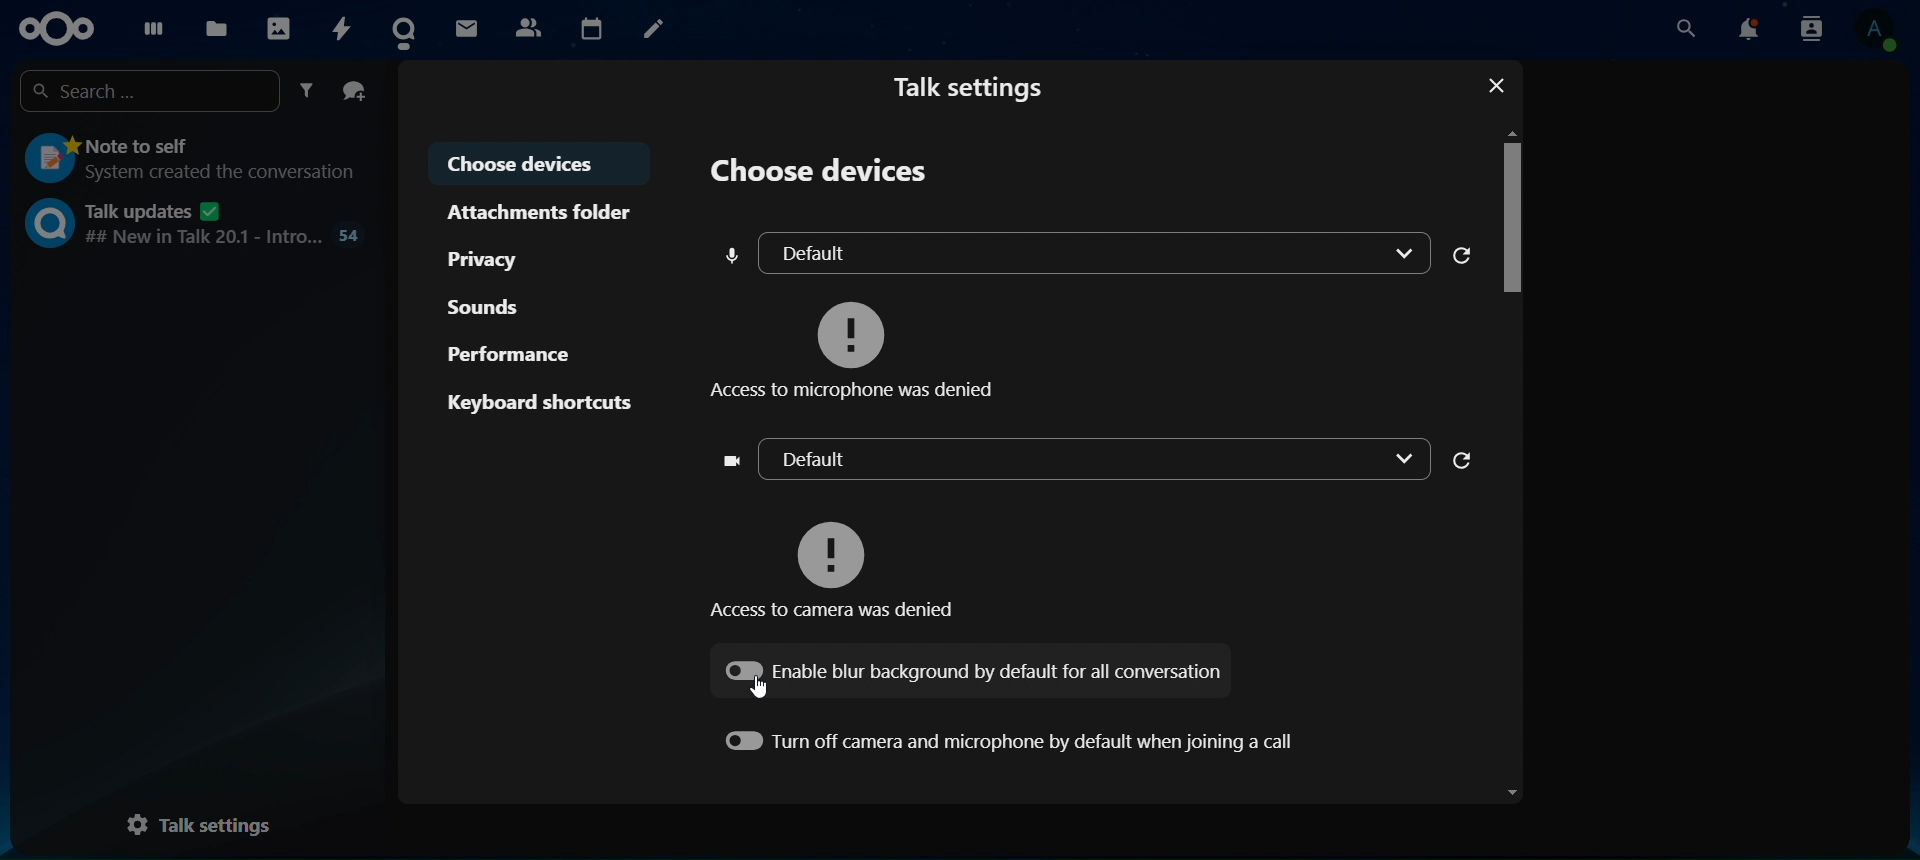  What do you see at coordinates (196, 824) in the screenshot?
I see `talk settings` at bounding box center [196, 824].